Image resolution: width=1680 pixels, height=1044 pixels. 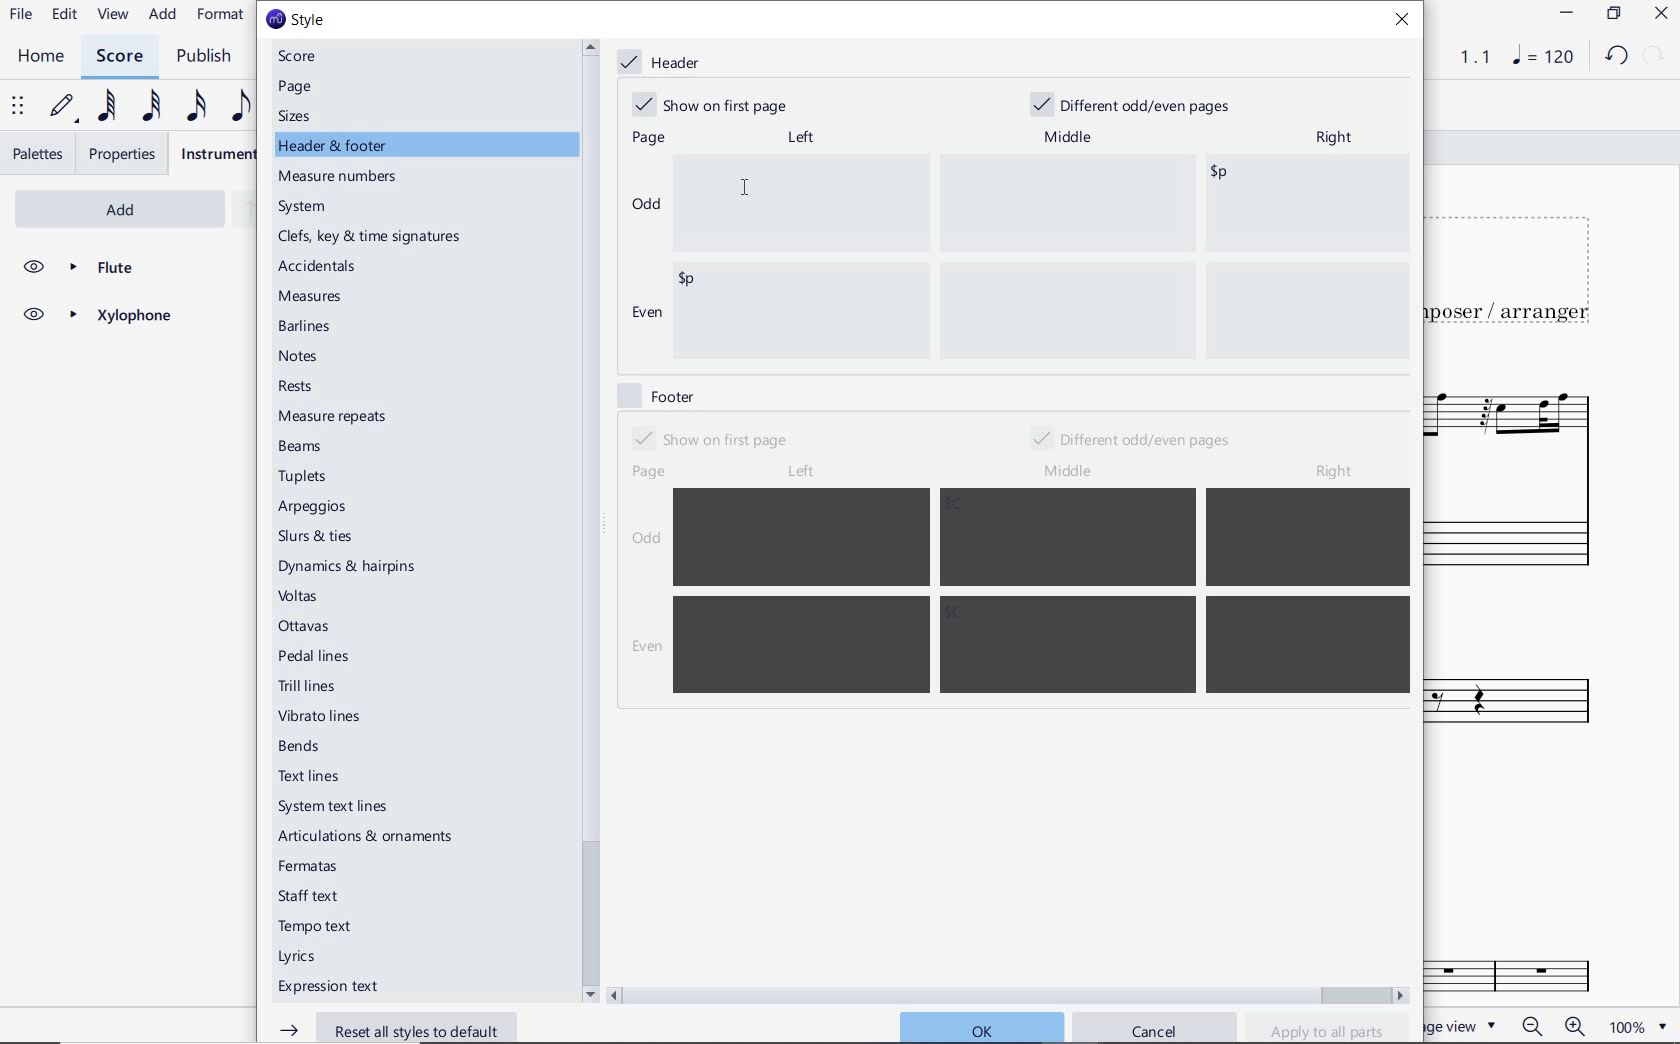 What do you see at coordinates (646, 203) in the screenshot?
I see `odd` at bounding box center [646, 203].